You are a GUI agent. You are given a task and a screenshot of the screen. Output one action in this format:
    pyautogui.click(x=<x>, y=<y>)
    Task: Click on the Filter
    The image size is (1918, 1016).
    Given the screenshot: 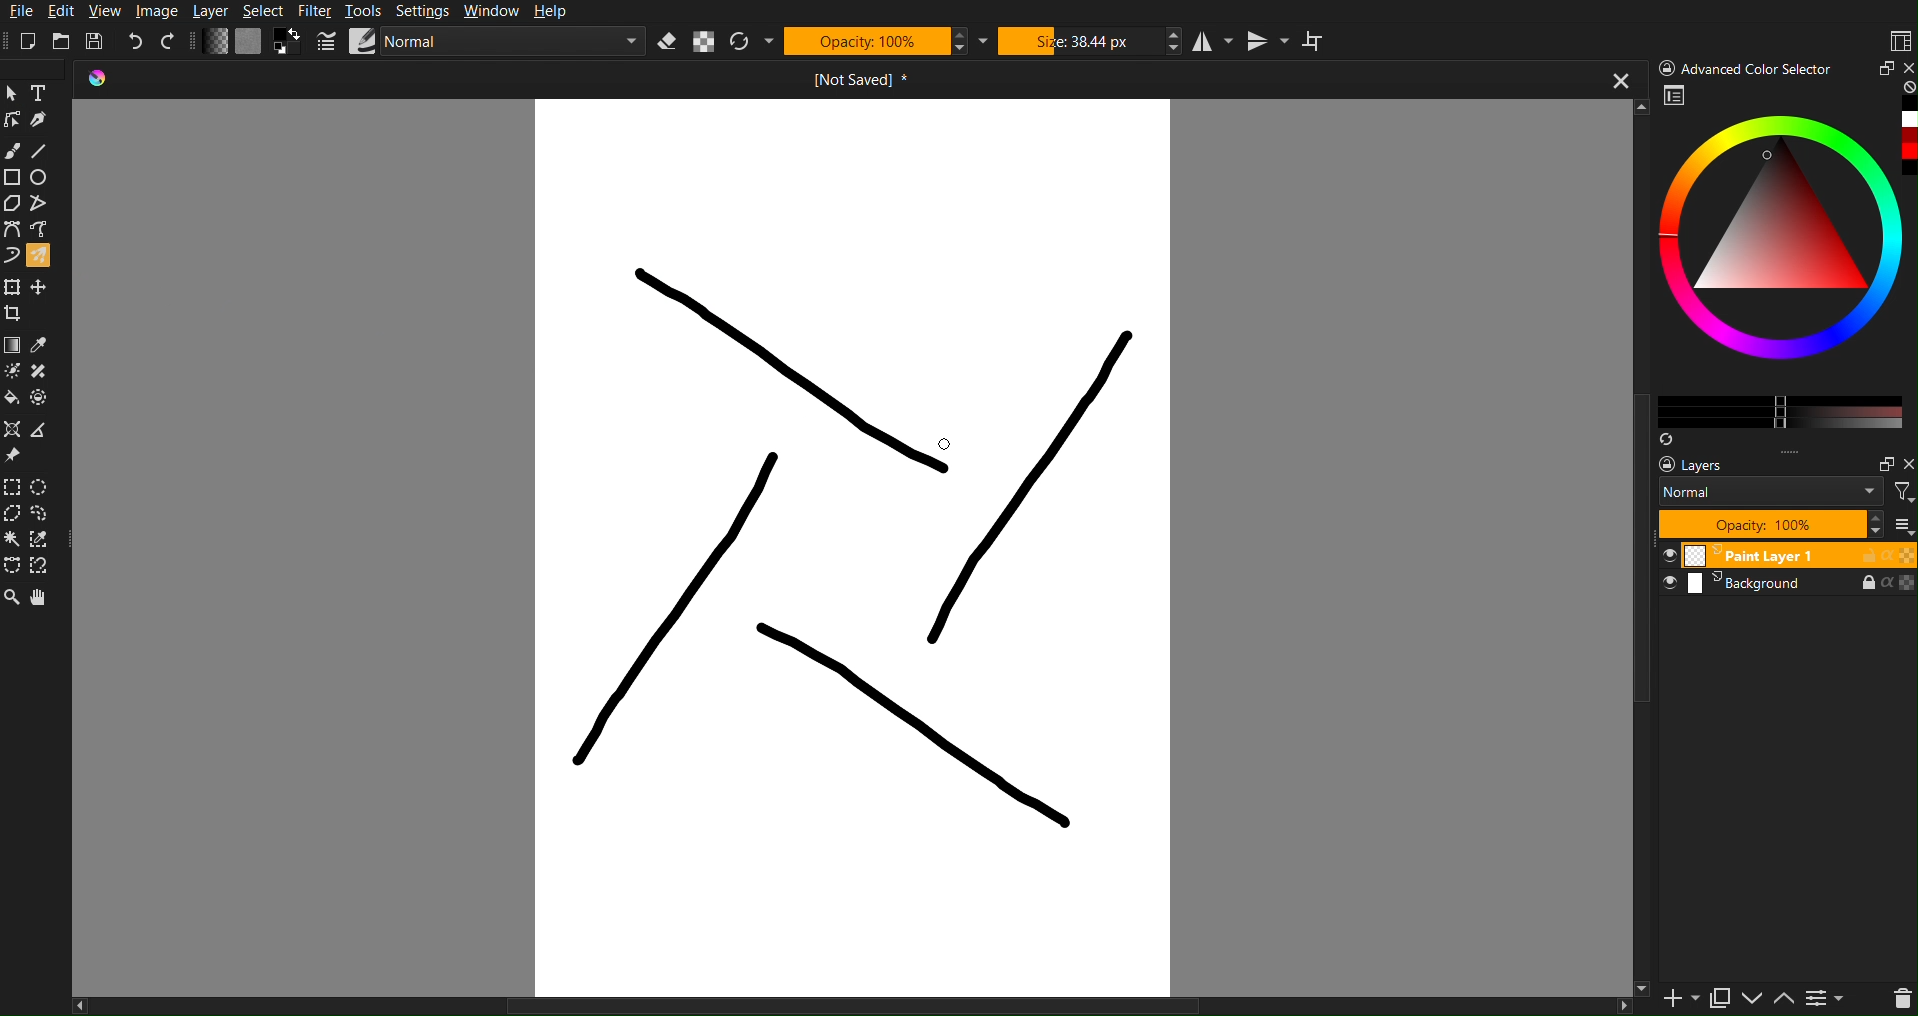 What is the action you would take?
    pyautogui.click(x=320, y=12)
    